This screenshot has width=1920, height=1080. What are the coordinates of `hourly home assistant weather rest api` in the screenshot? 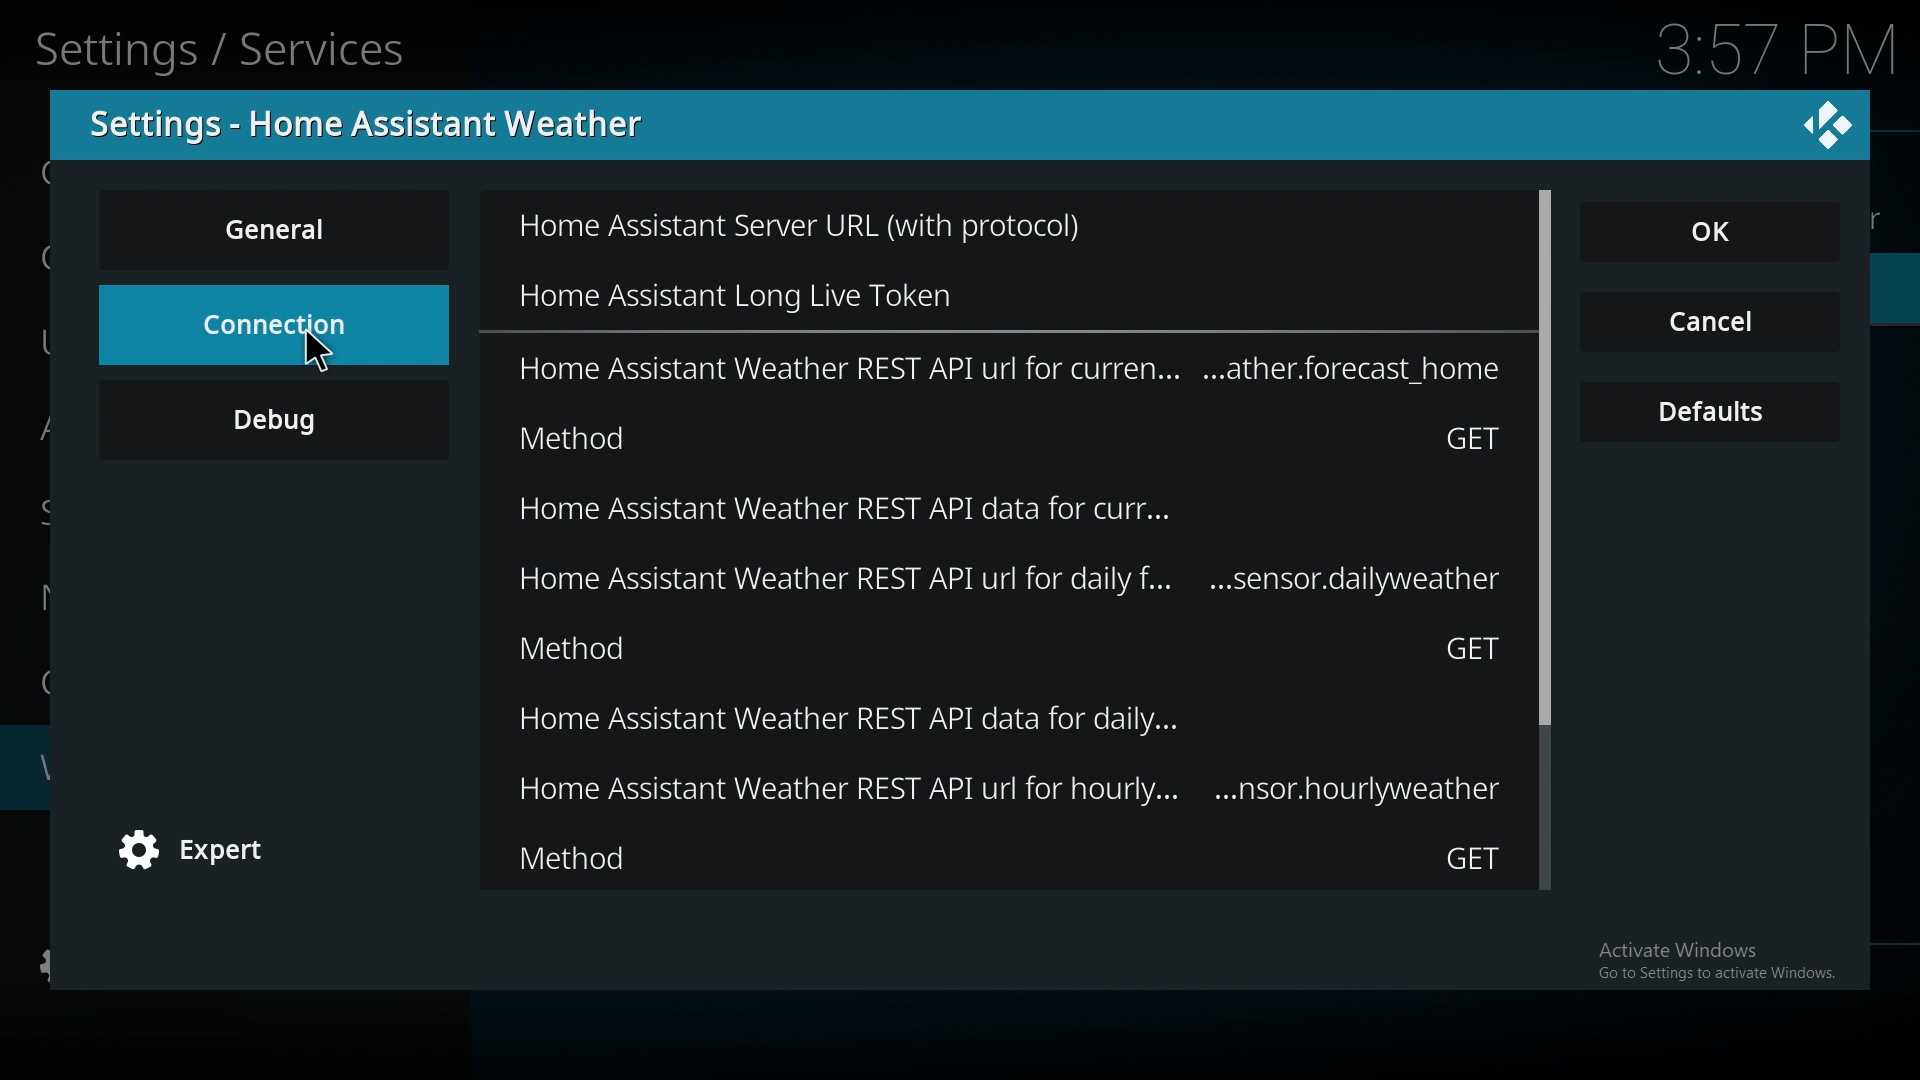 It's located at (1010, 791).